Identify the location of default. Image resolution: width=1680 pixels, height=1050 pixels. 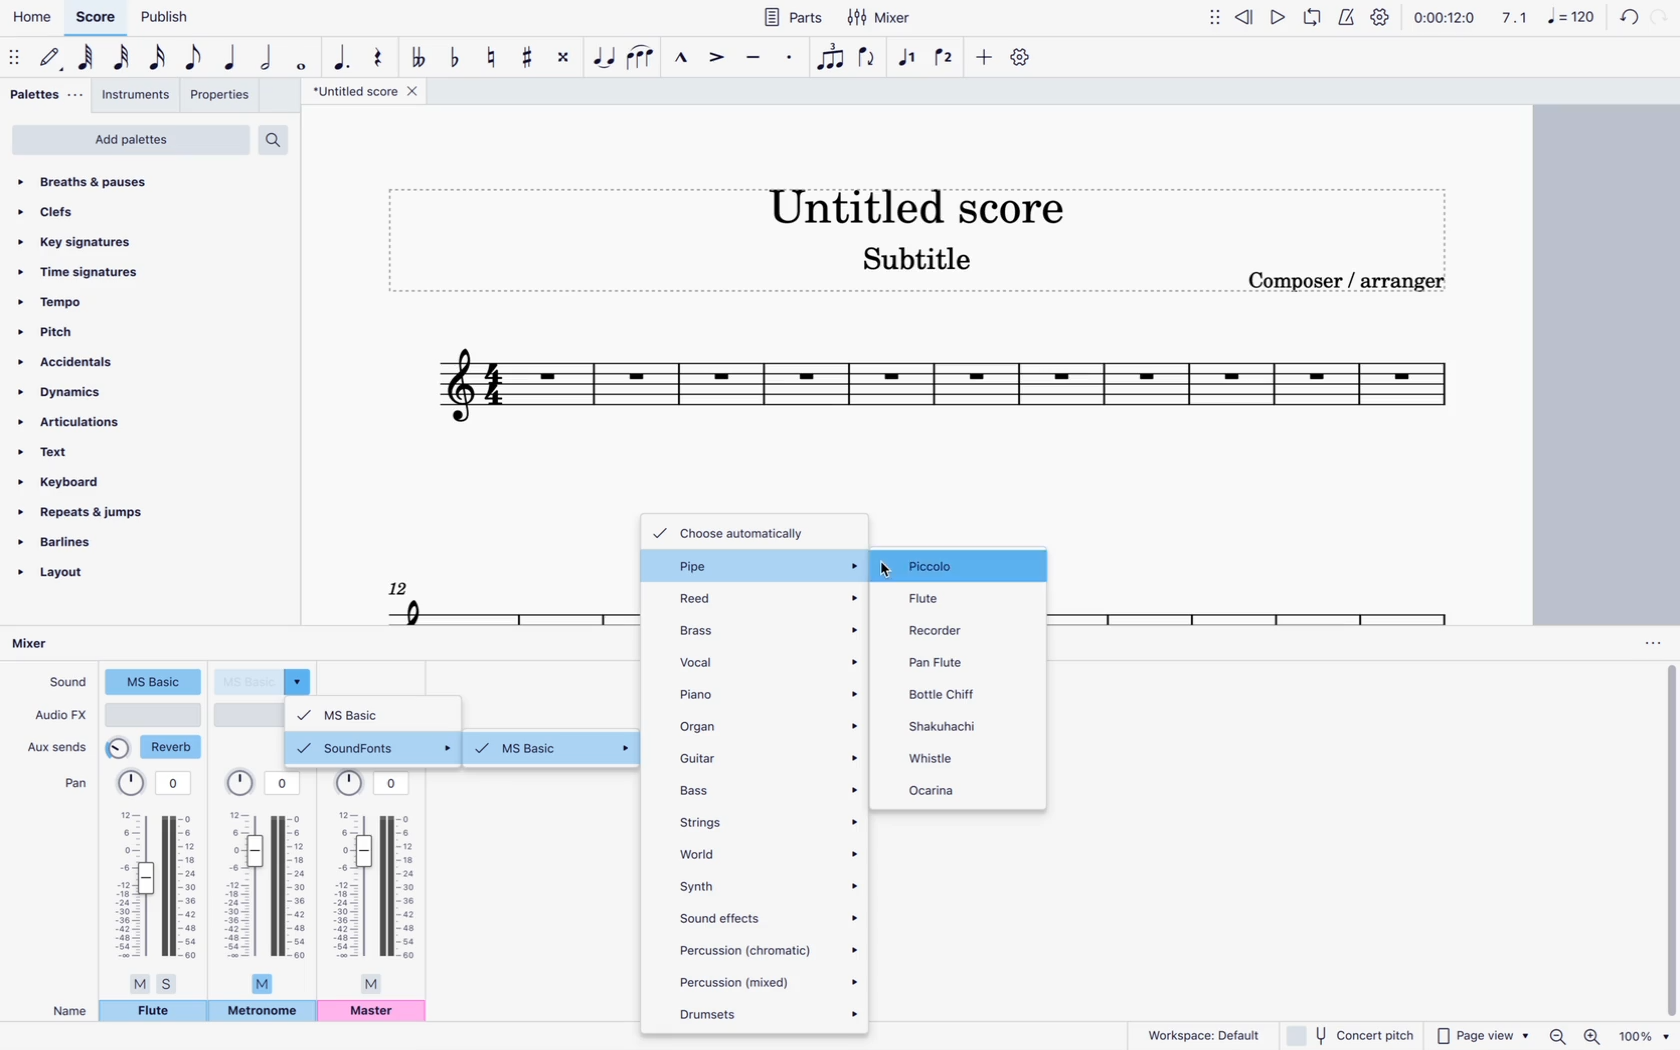
(54, 59).